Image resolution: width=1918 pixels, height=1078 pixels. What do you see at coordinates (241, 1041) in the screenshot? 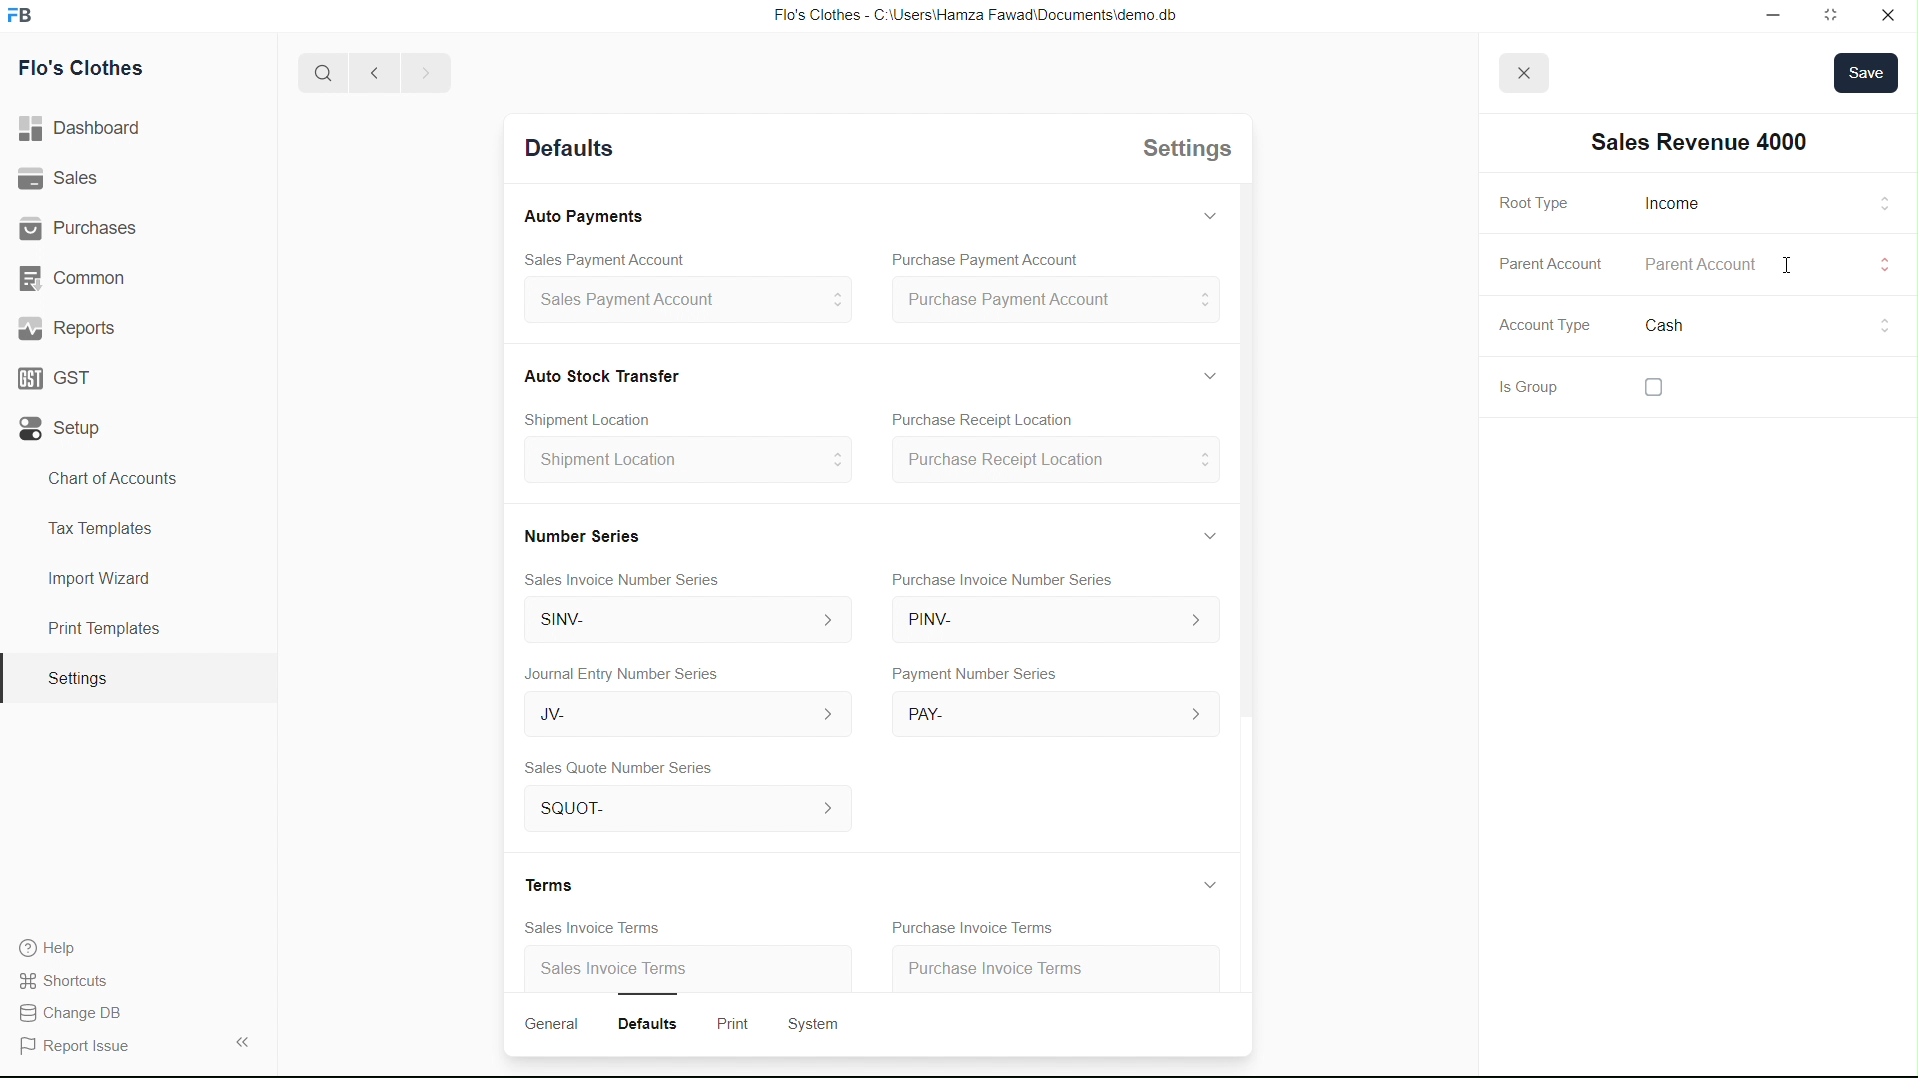
I see `Collapse` at bounding box center [241, 1041].